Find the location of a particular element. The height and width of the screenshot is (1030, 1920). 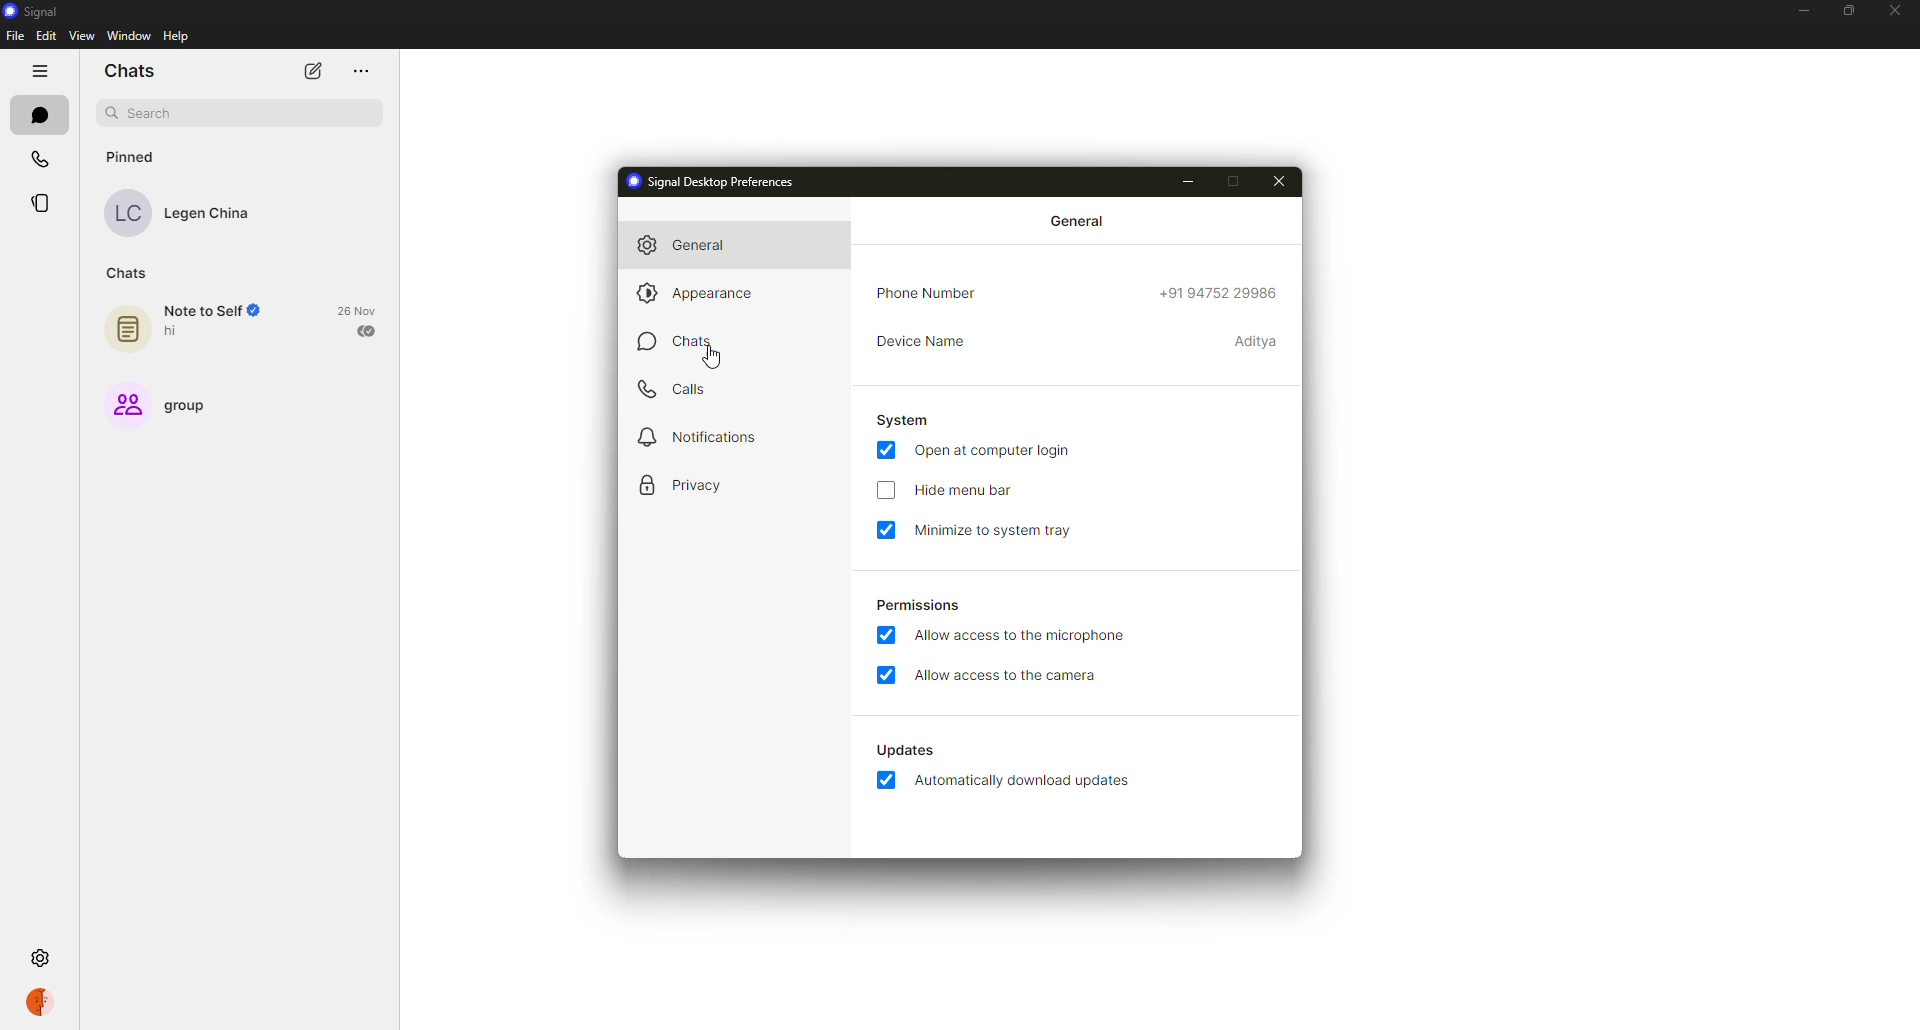

signal desktop preferences is located at coordinates (723, 181).